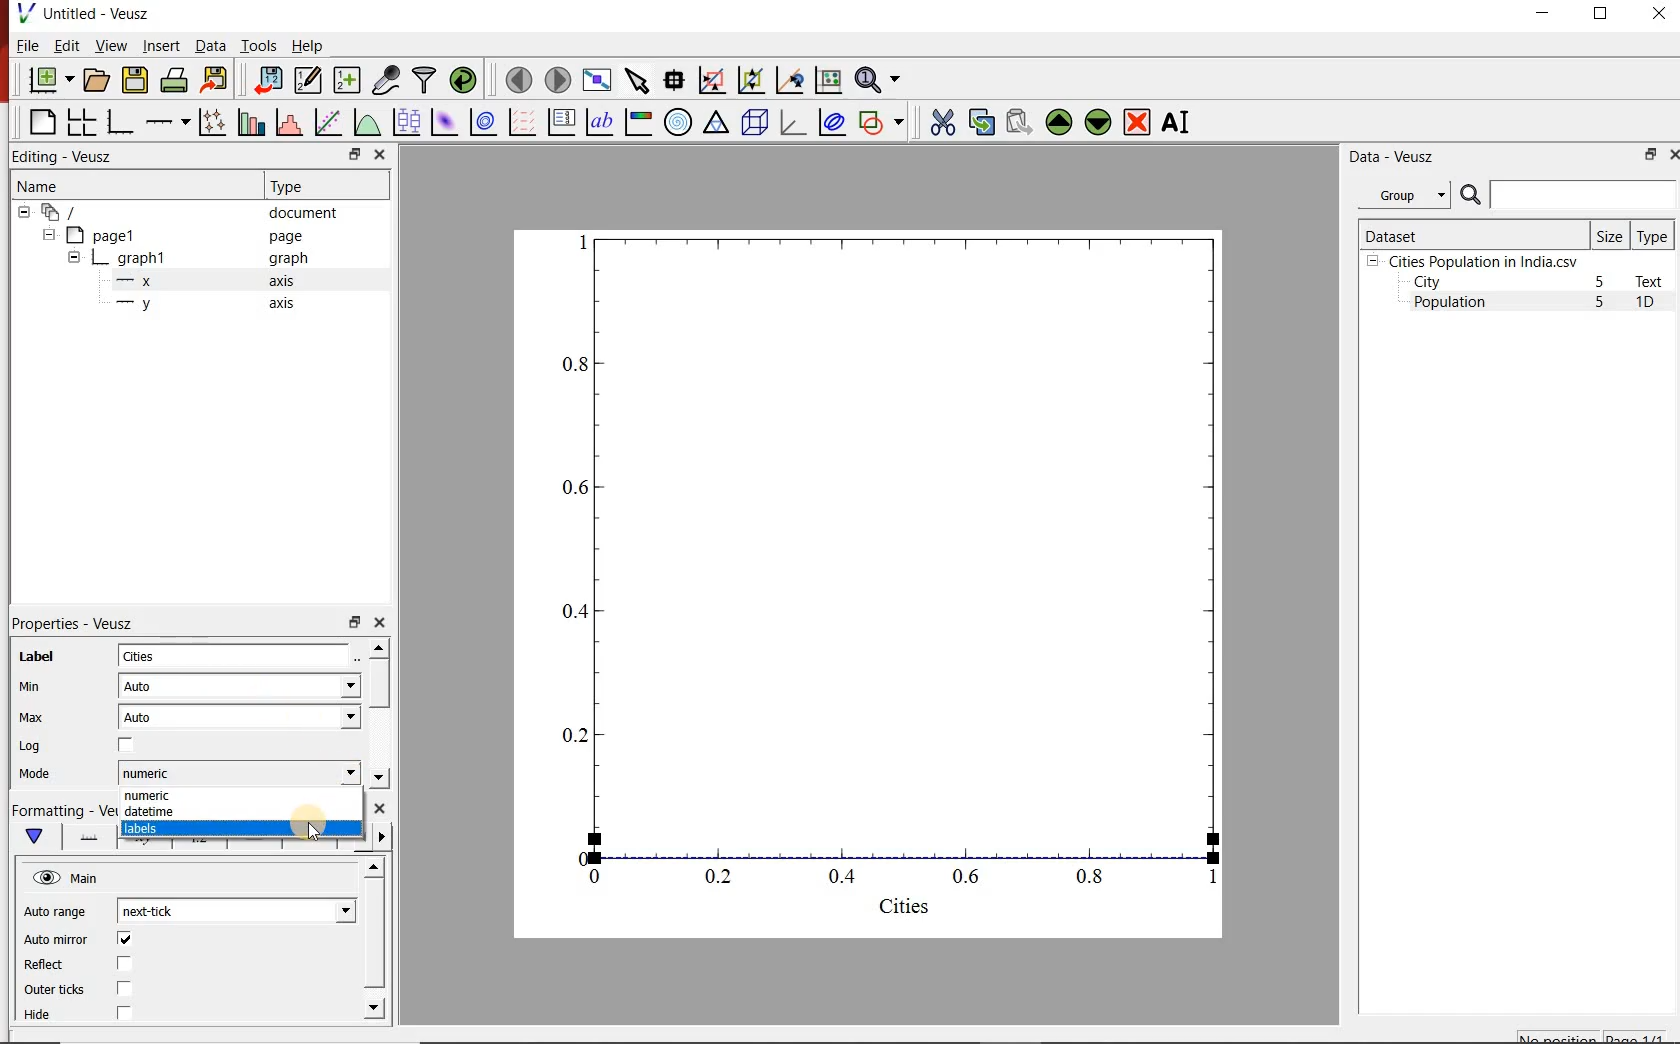 Image resolution: width=1680 pixels, height=1044 pixels. Describe the element at coordinates (1544, 13) in the screenshot. I see `MINIMIZE` at that location.